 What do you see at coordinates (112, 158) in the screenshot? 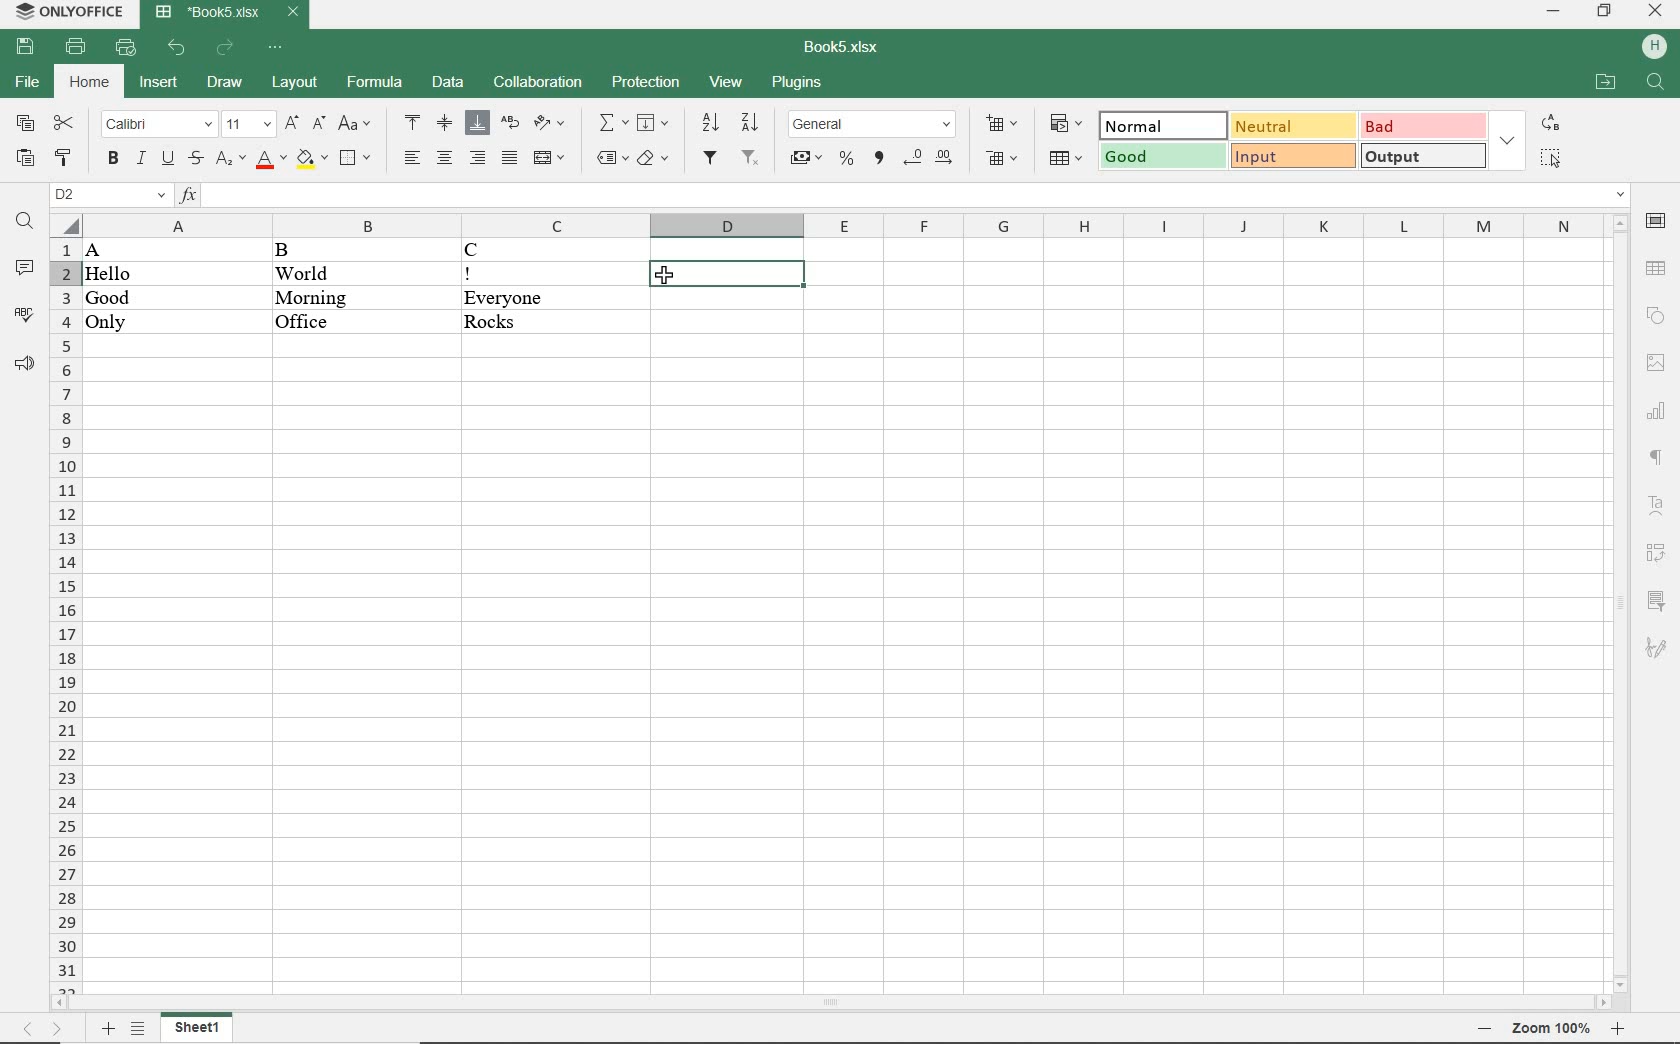
I see `bold` at bounding box center [112, 158].